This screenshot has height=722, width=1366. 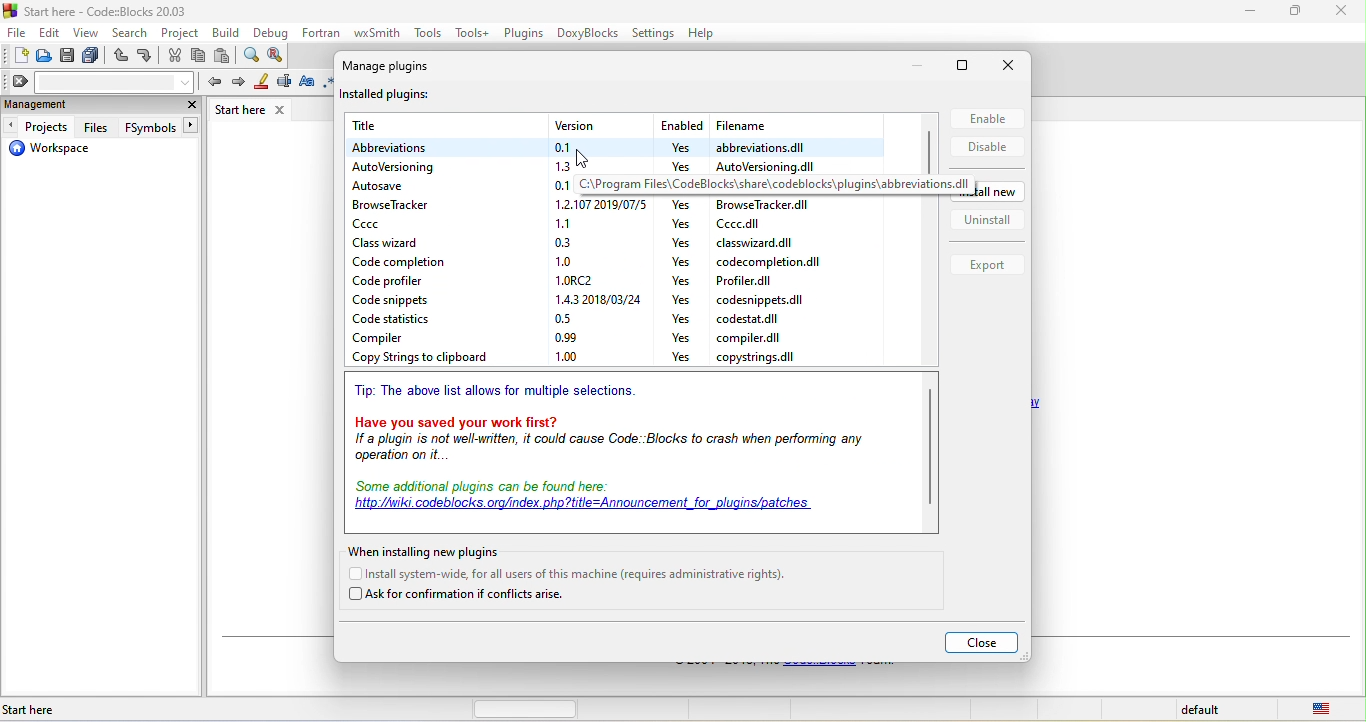 What do you see at coordinates (567, 337) in the screenshot?
I see `version ` at bounding box center [567, 337].